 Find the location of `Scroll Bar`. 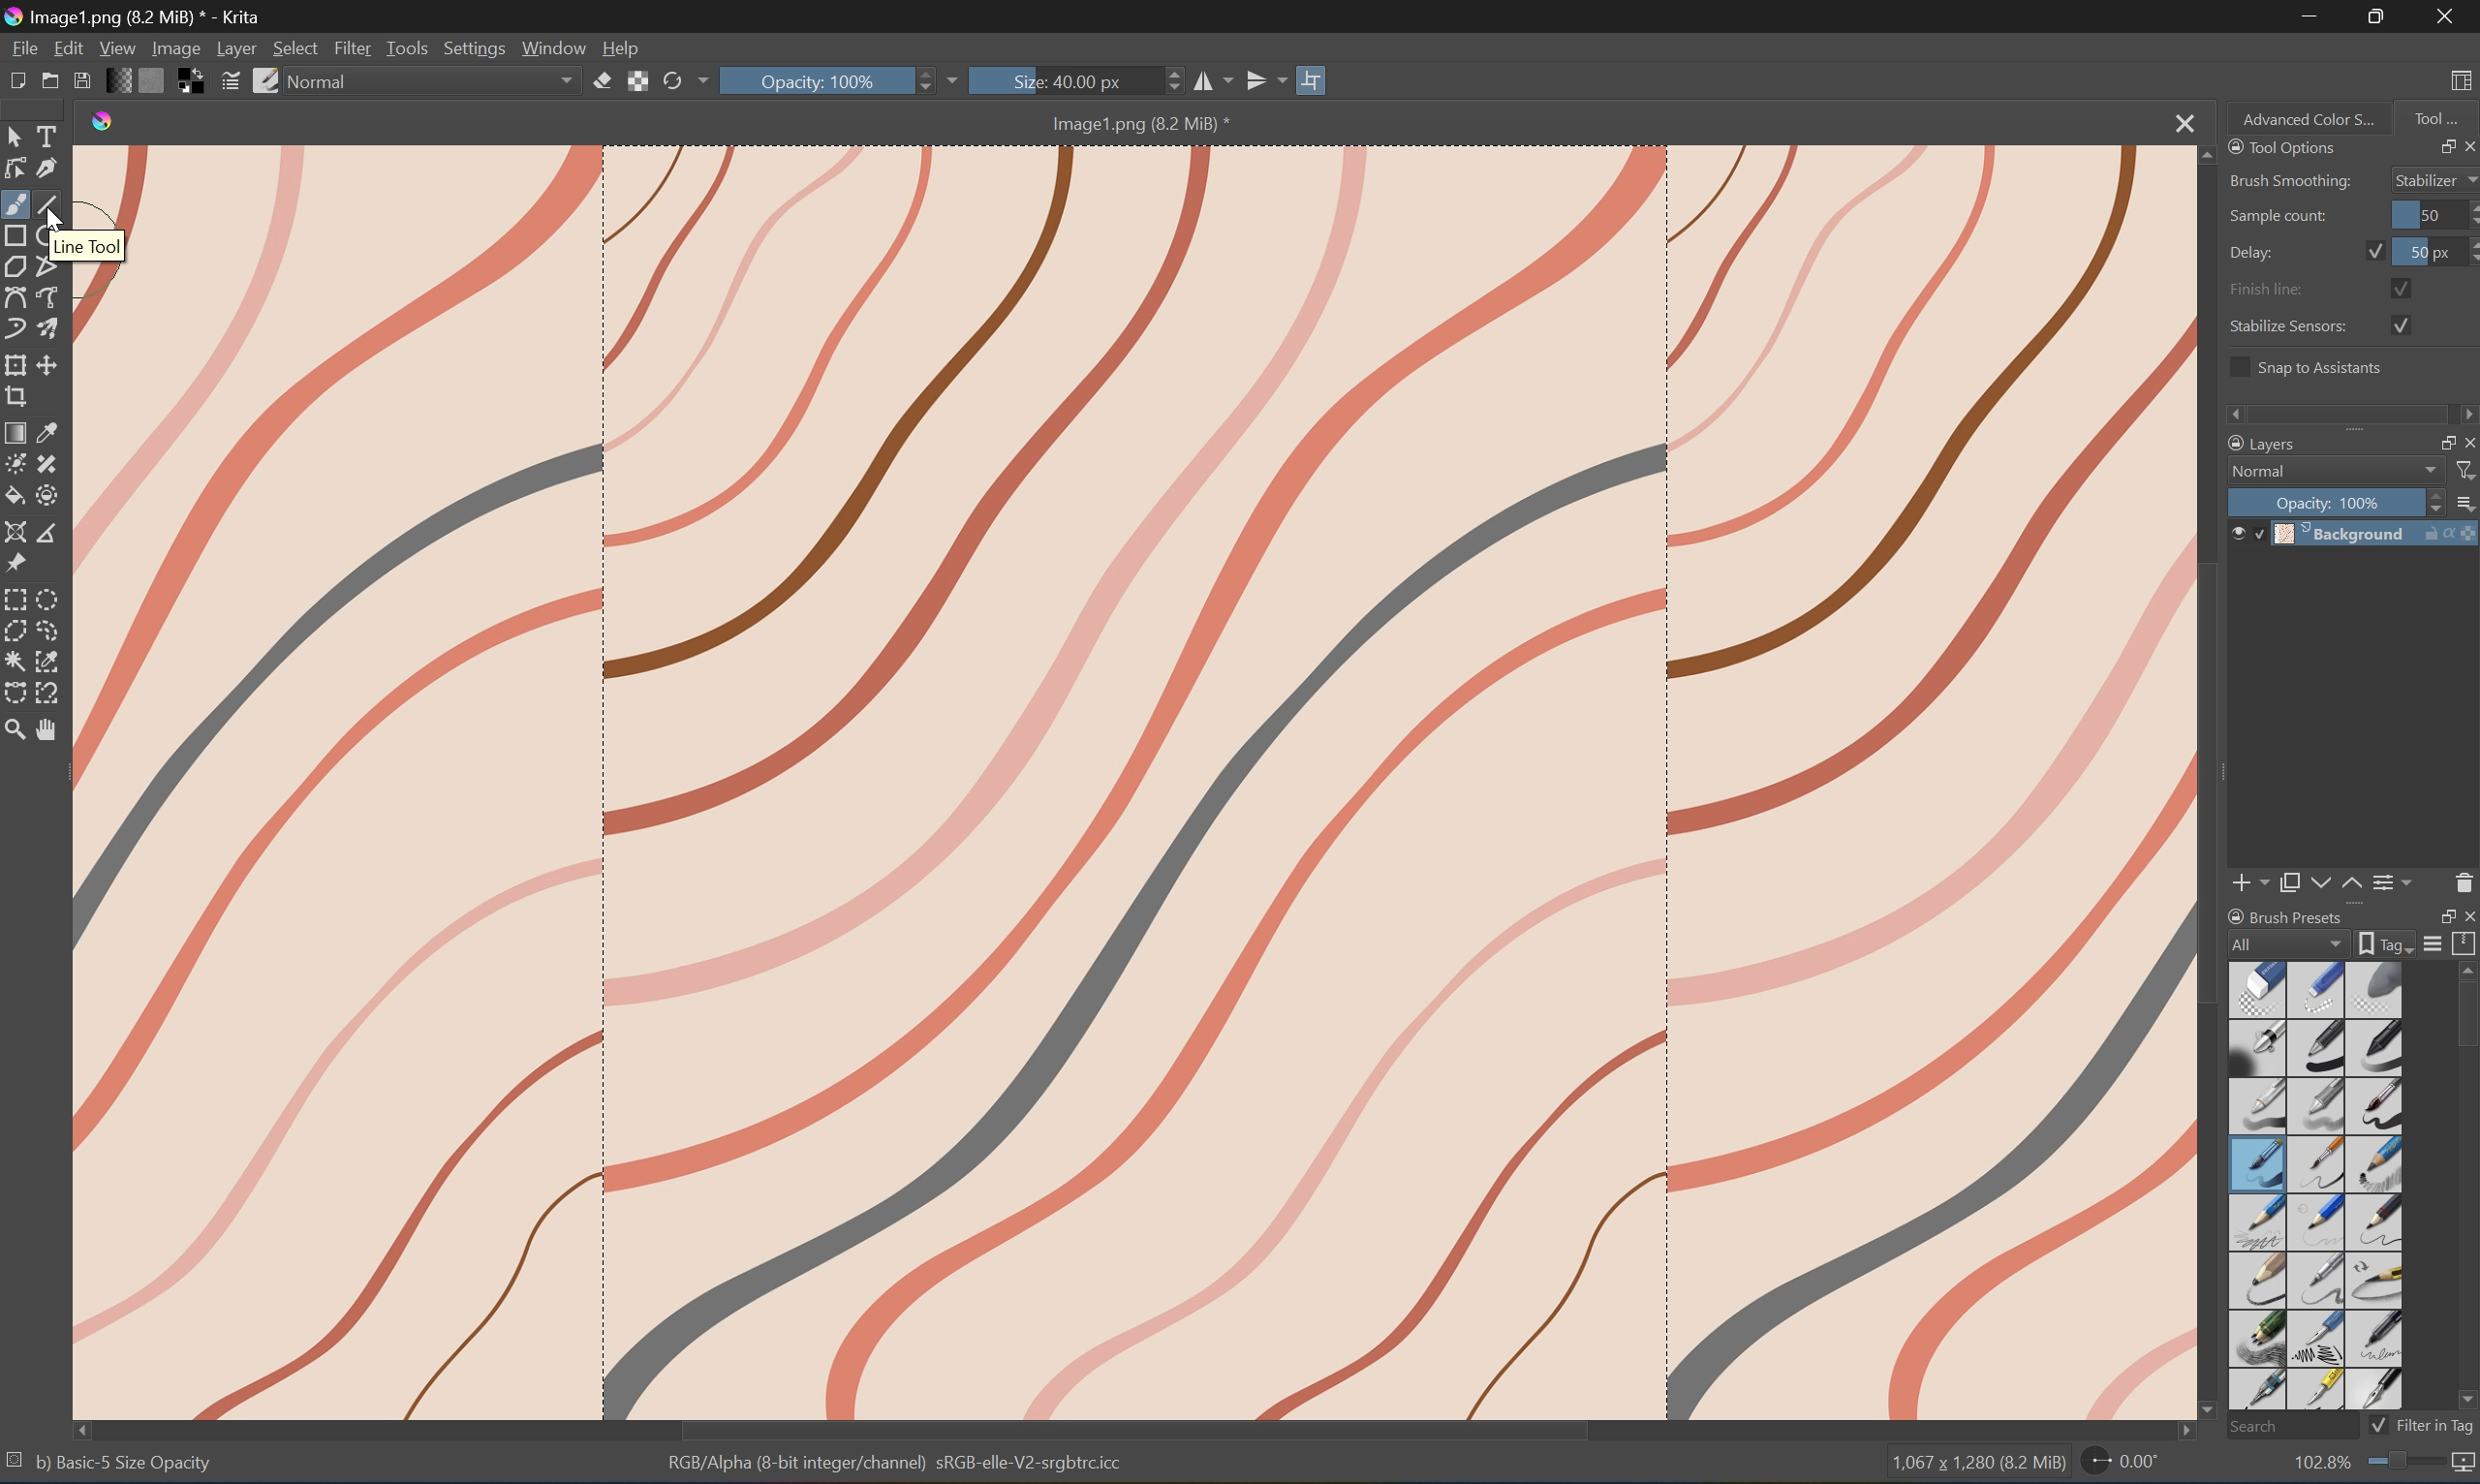

Scroll Bar is located at coordinates (2464, 1018).